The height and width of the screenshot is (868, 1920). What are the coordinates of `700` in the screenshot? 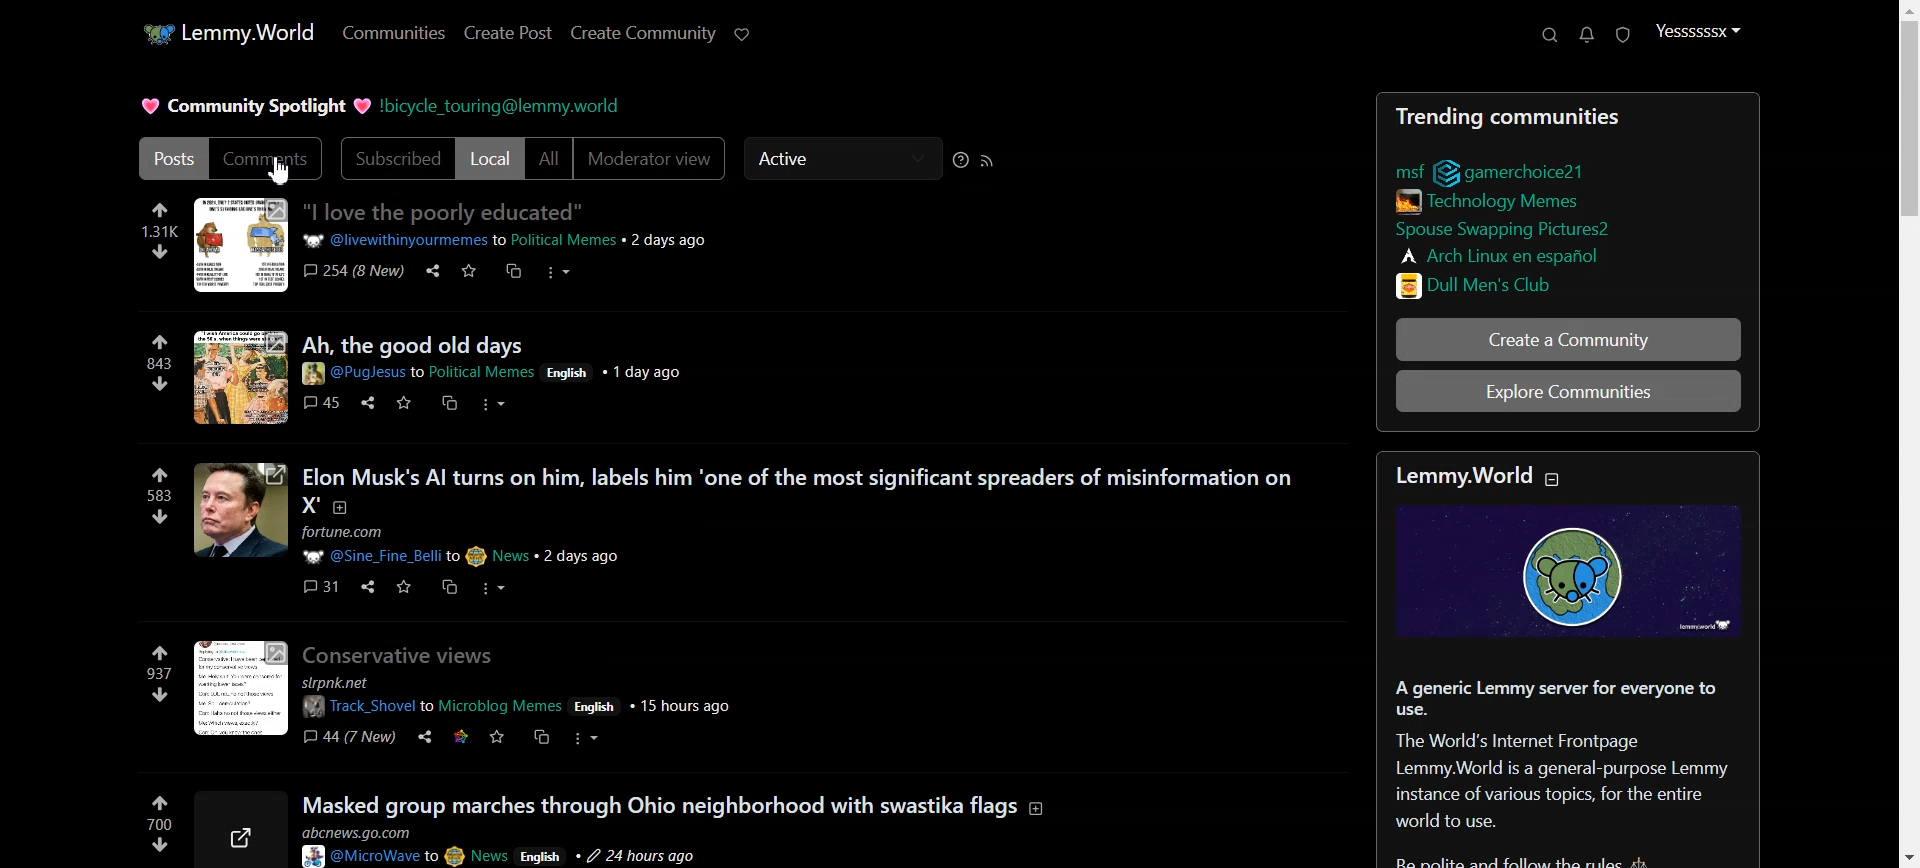 It's located at (161, 822).